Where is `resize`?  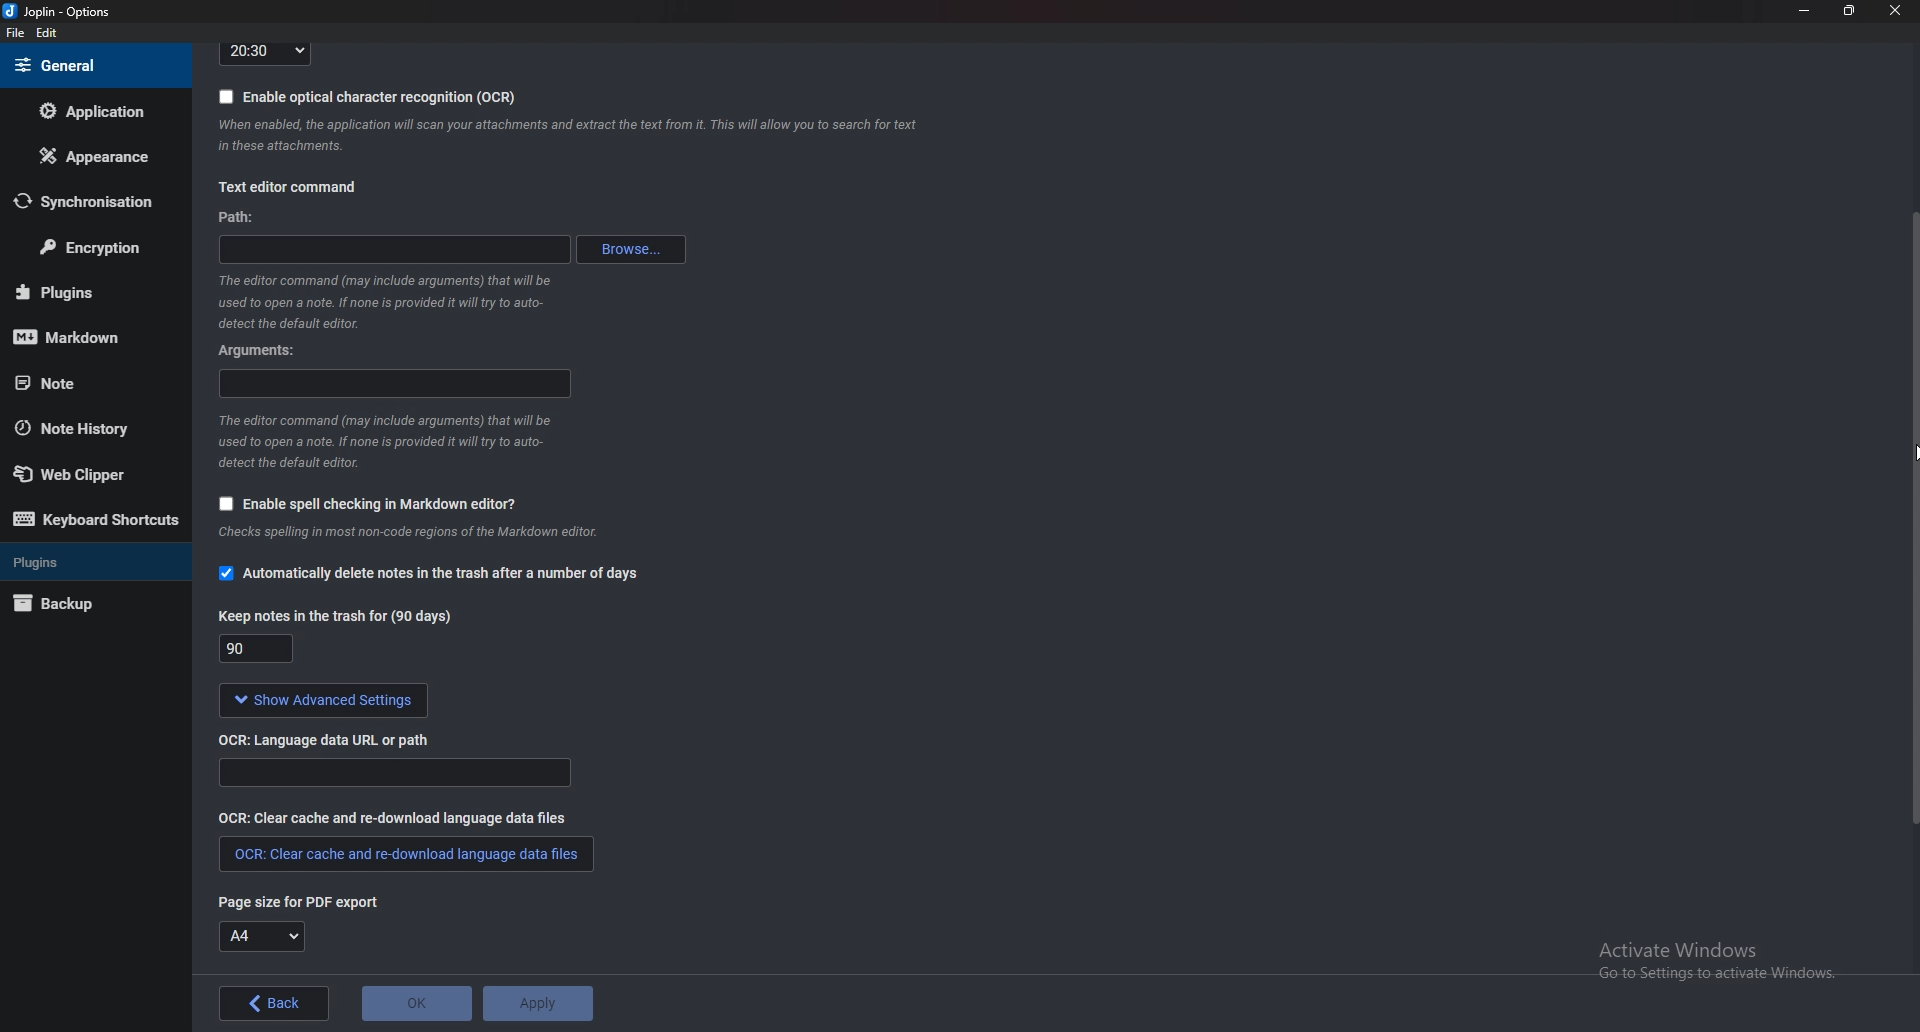 resize is located at coordinates (1848, 10).